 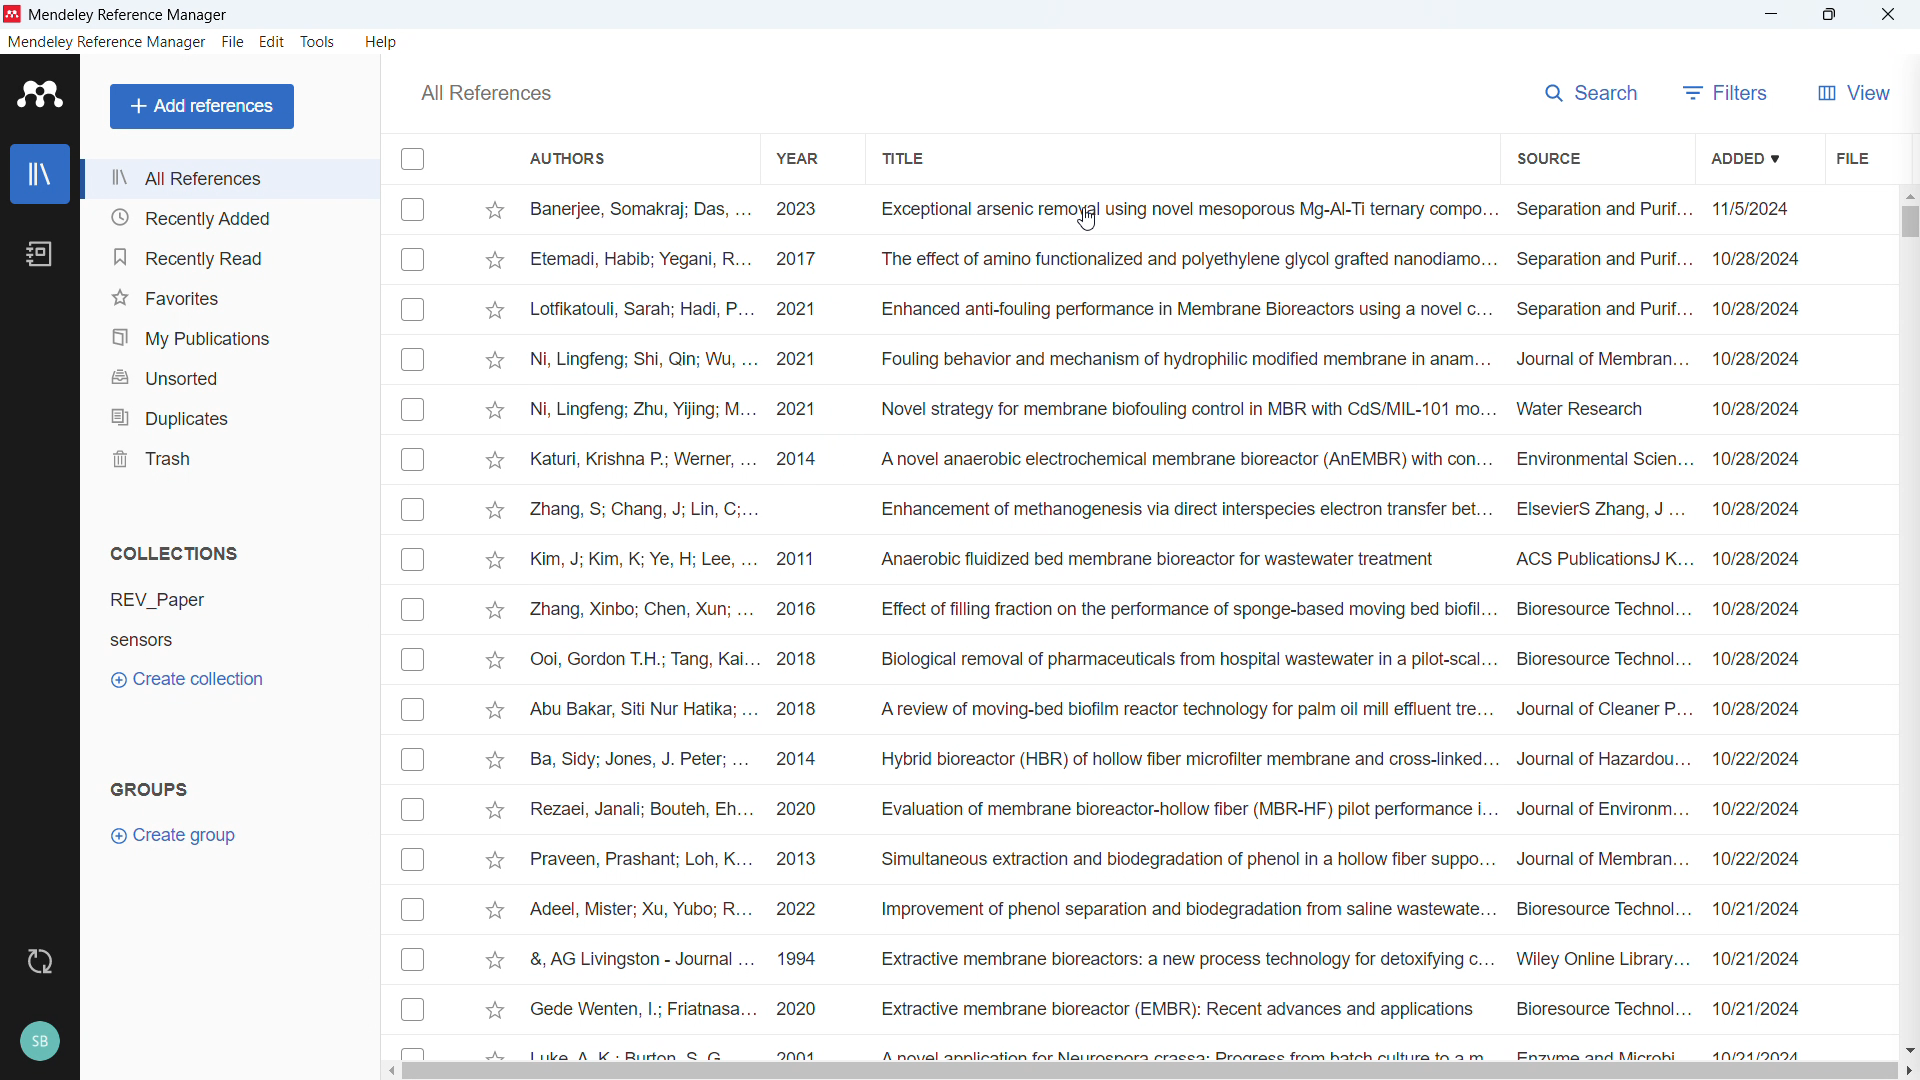 What do you see at coordinates (802, 562) in the screenshot?
I see `2011` at bounding box center [802, 562].